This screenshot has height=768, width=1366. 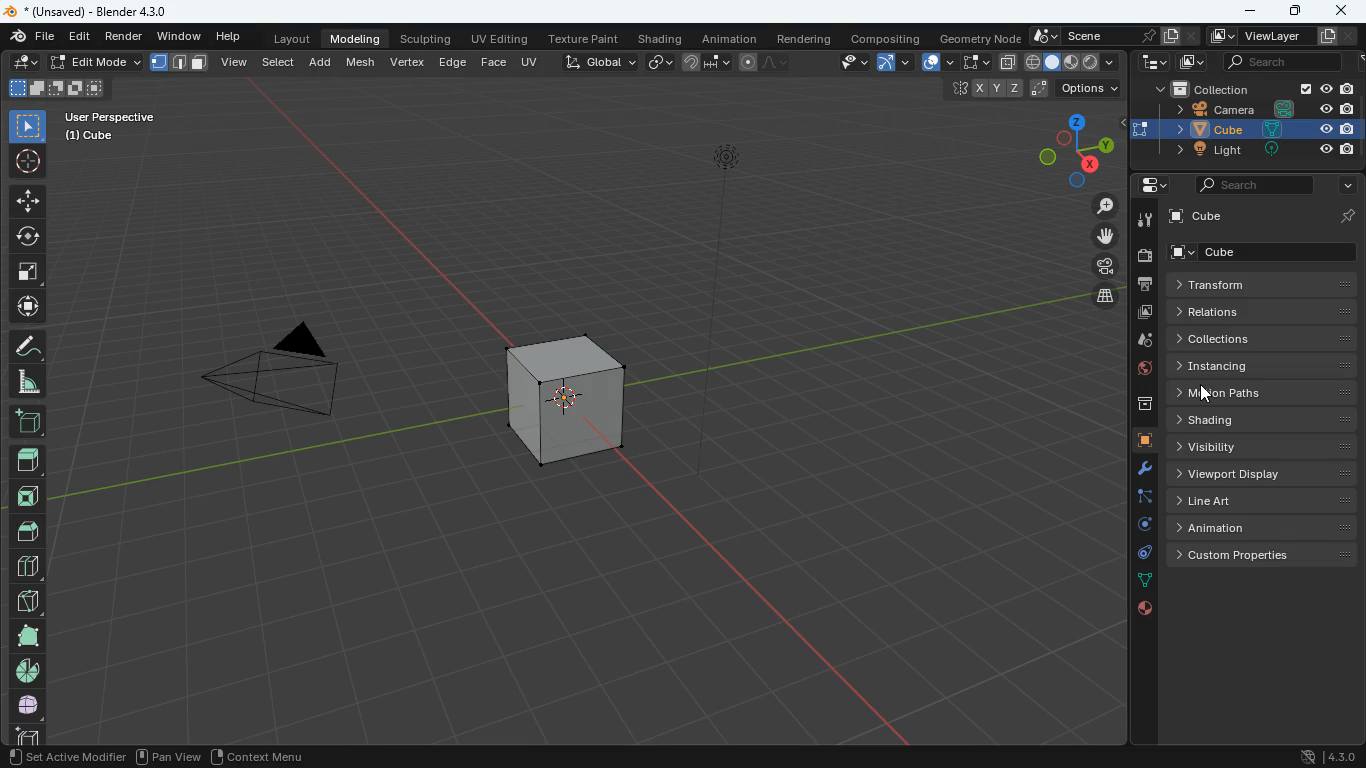 What do you see at coordinates (1285, 36) in the screenshot?
I see `view layer` at bounding box center [1285, 36].